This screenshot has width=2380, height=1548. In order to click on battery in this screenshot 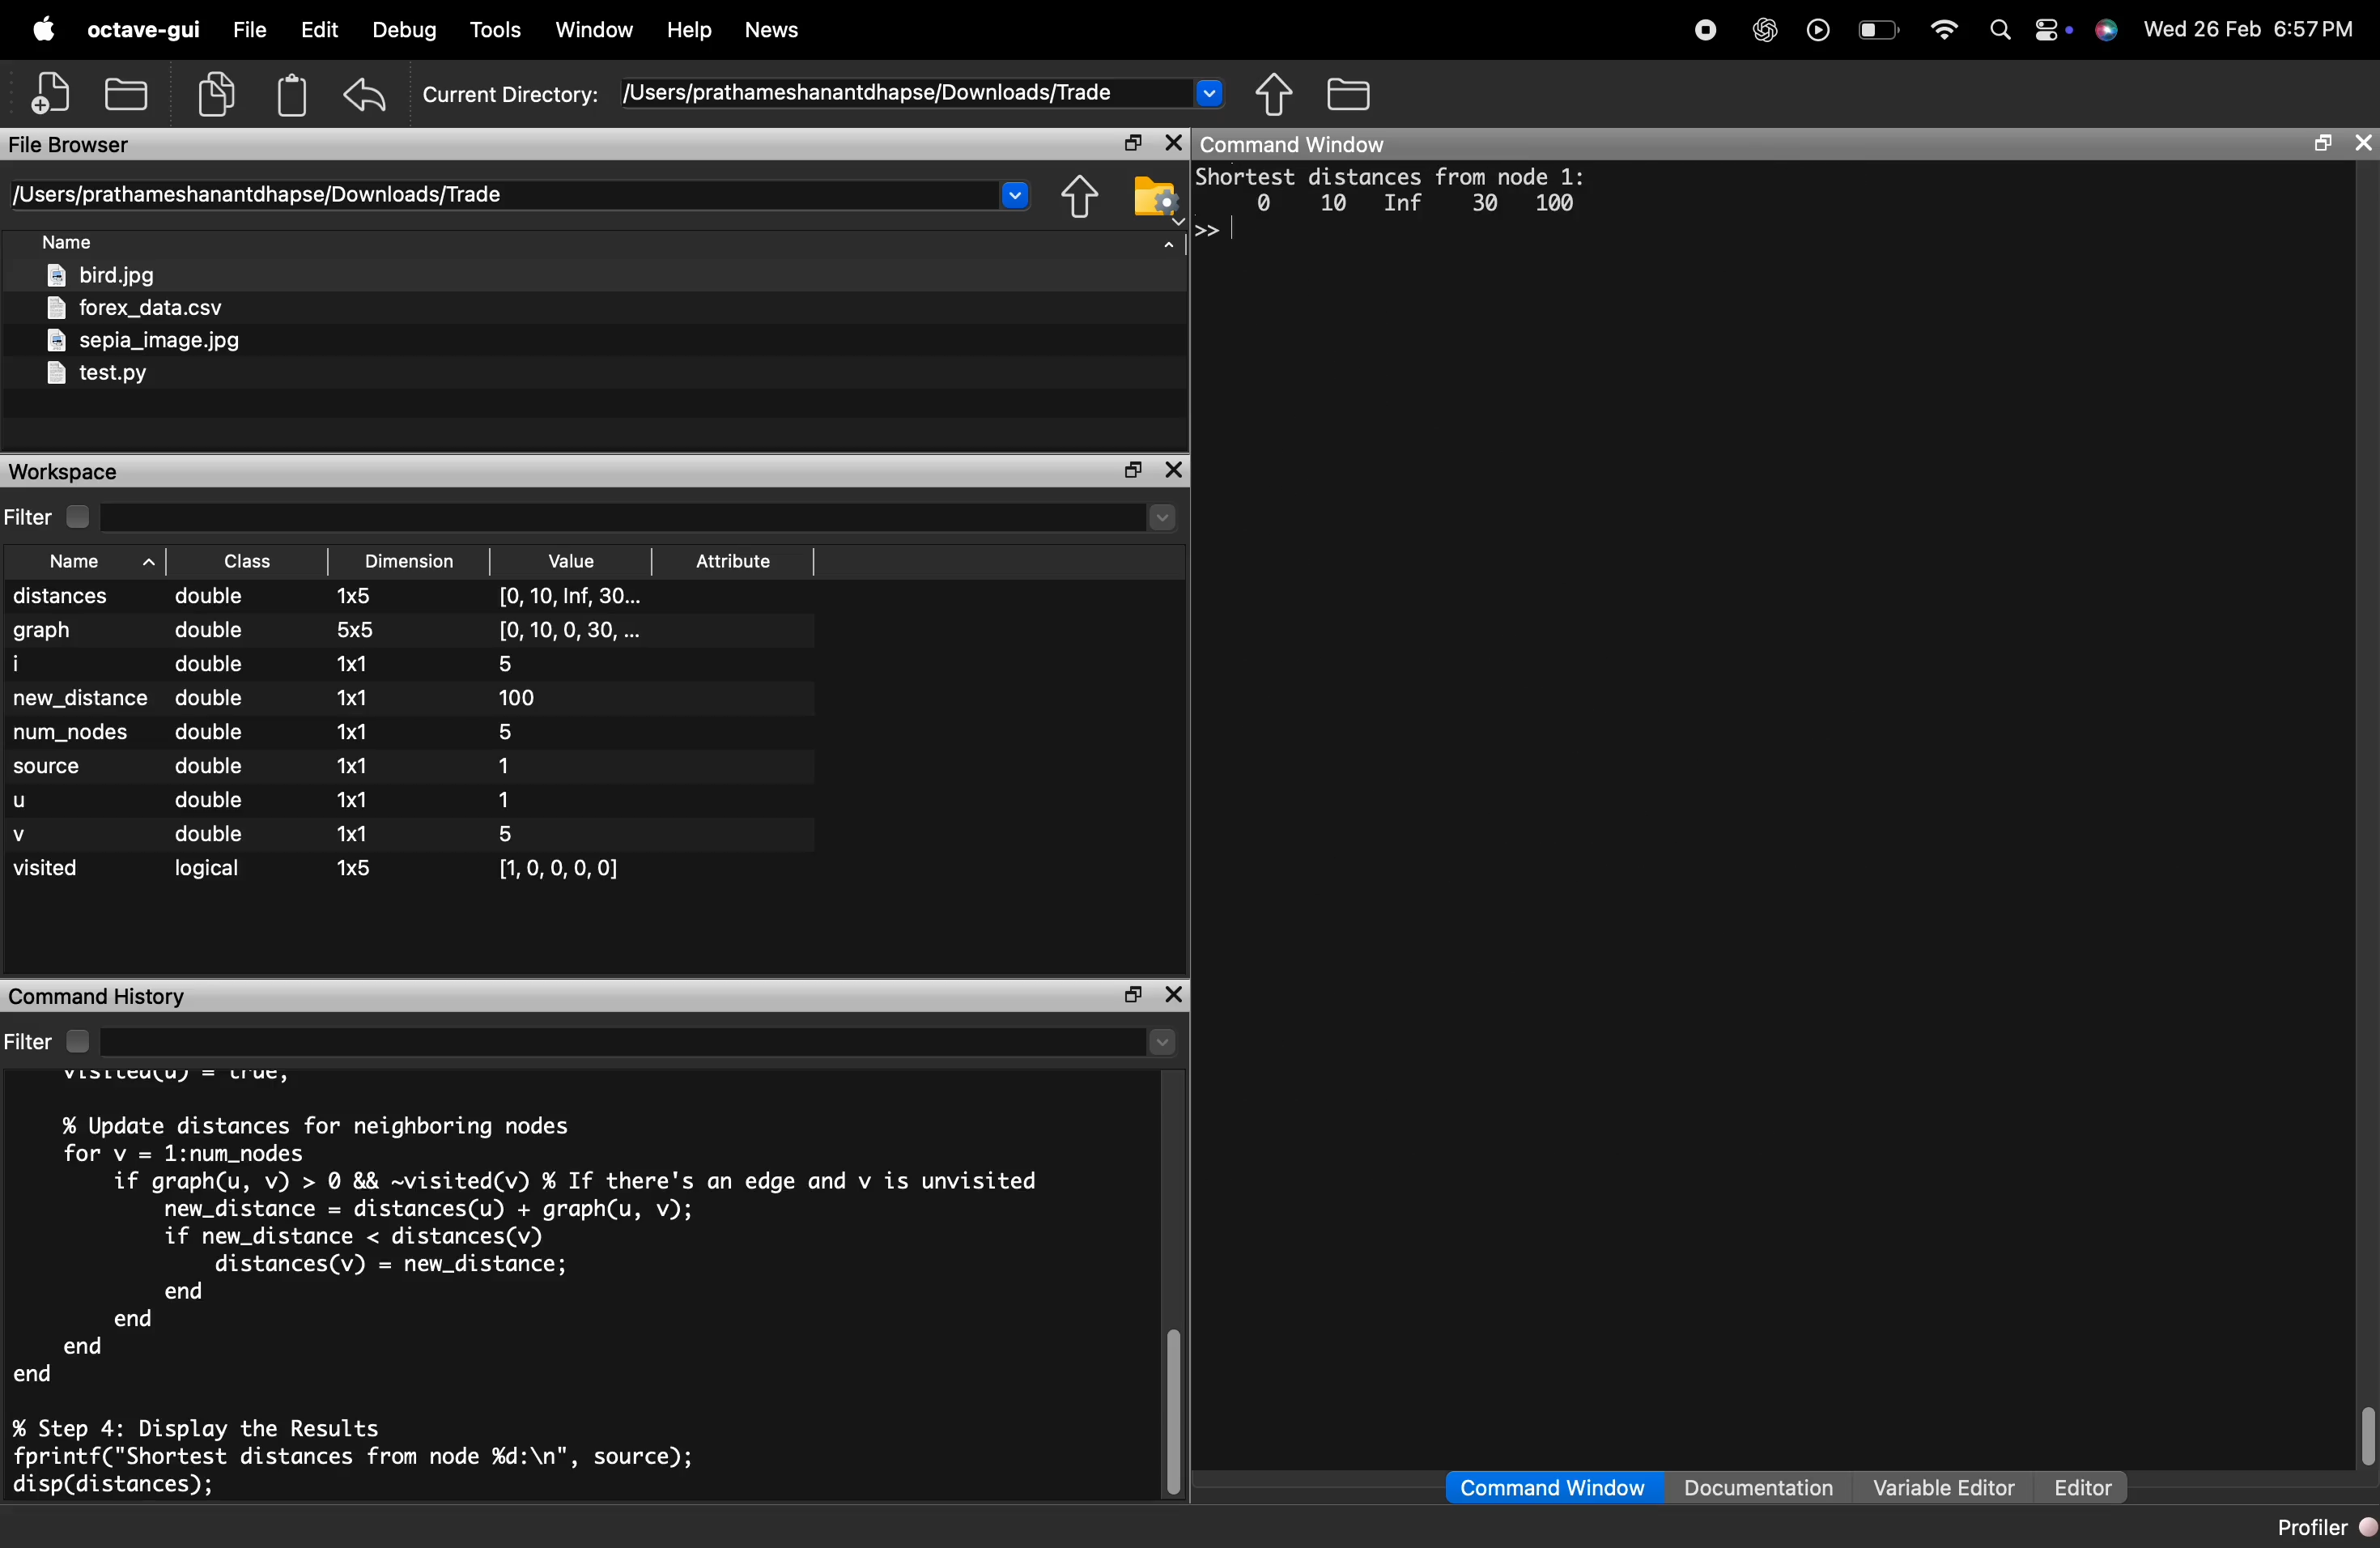, I will do `click(1884, 32)`.